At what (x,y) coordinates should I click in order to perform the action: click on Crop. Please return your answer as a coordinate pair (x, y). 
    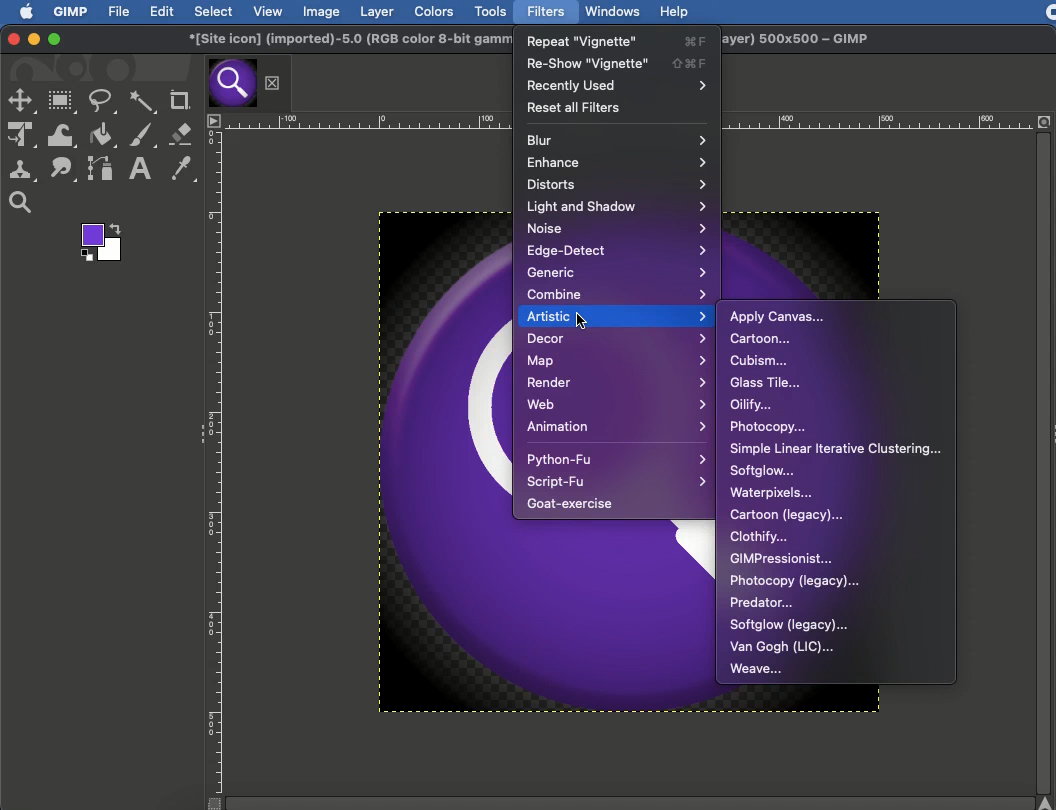
    Looking at the image, I should click on (178, 98).